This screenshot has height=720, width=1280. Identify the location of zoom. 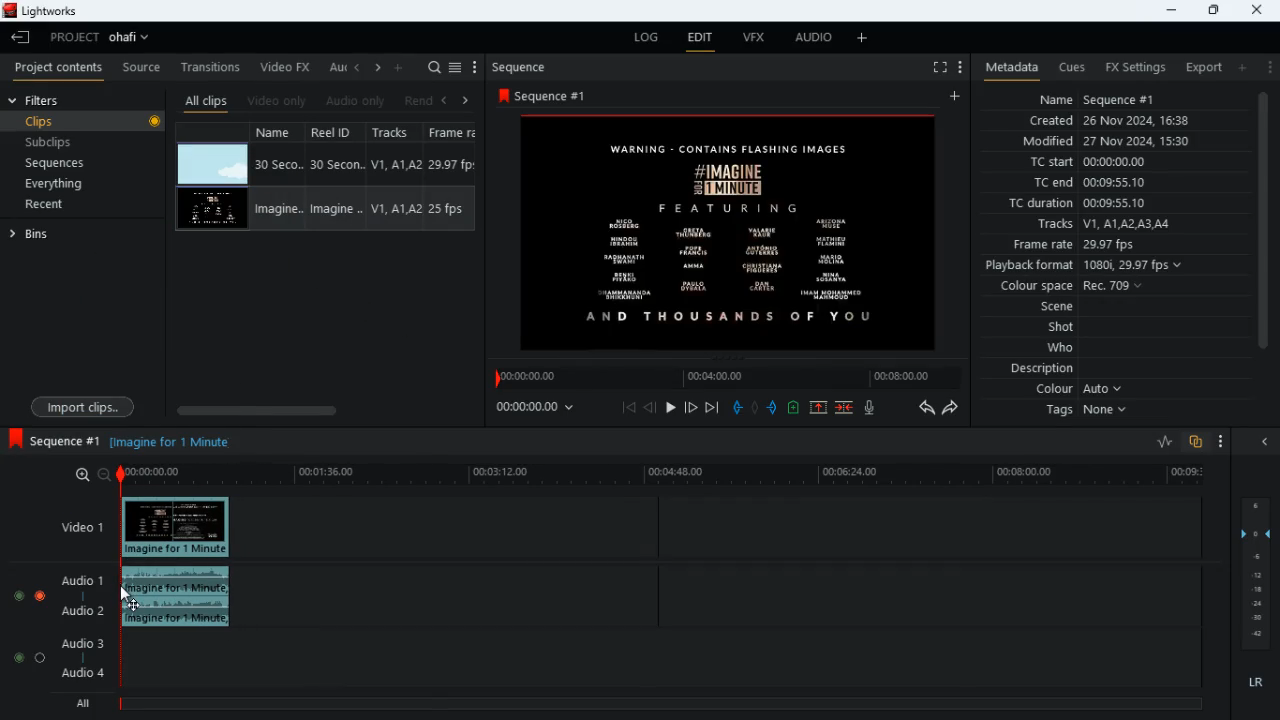
(85, 475).